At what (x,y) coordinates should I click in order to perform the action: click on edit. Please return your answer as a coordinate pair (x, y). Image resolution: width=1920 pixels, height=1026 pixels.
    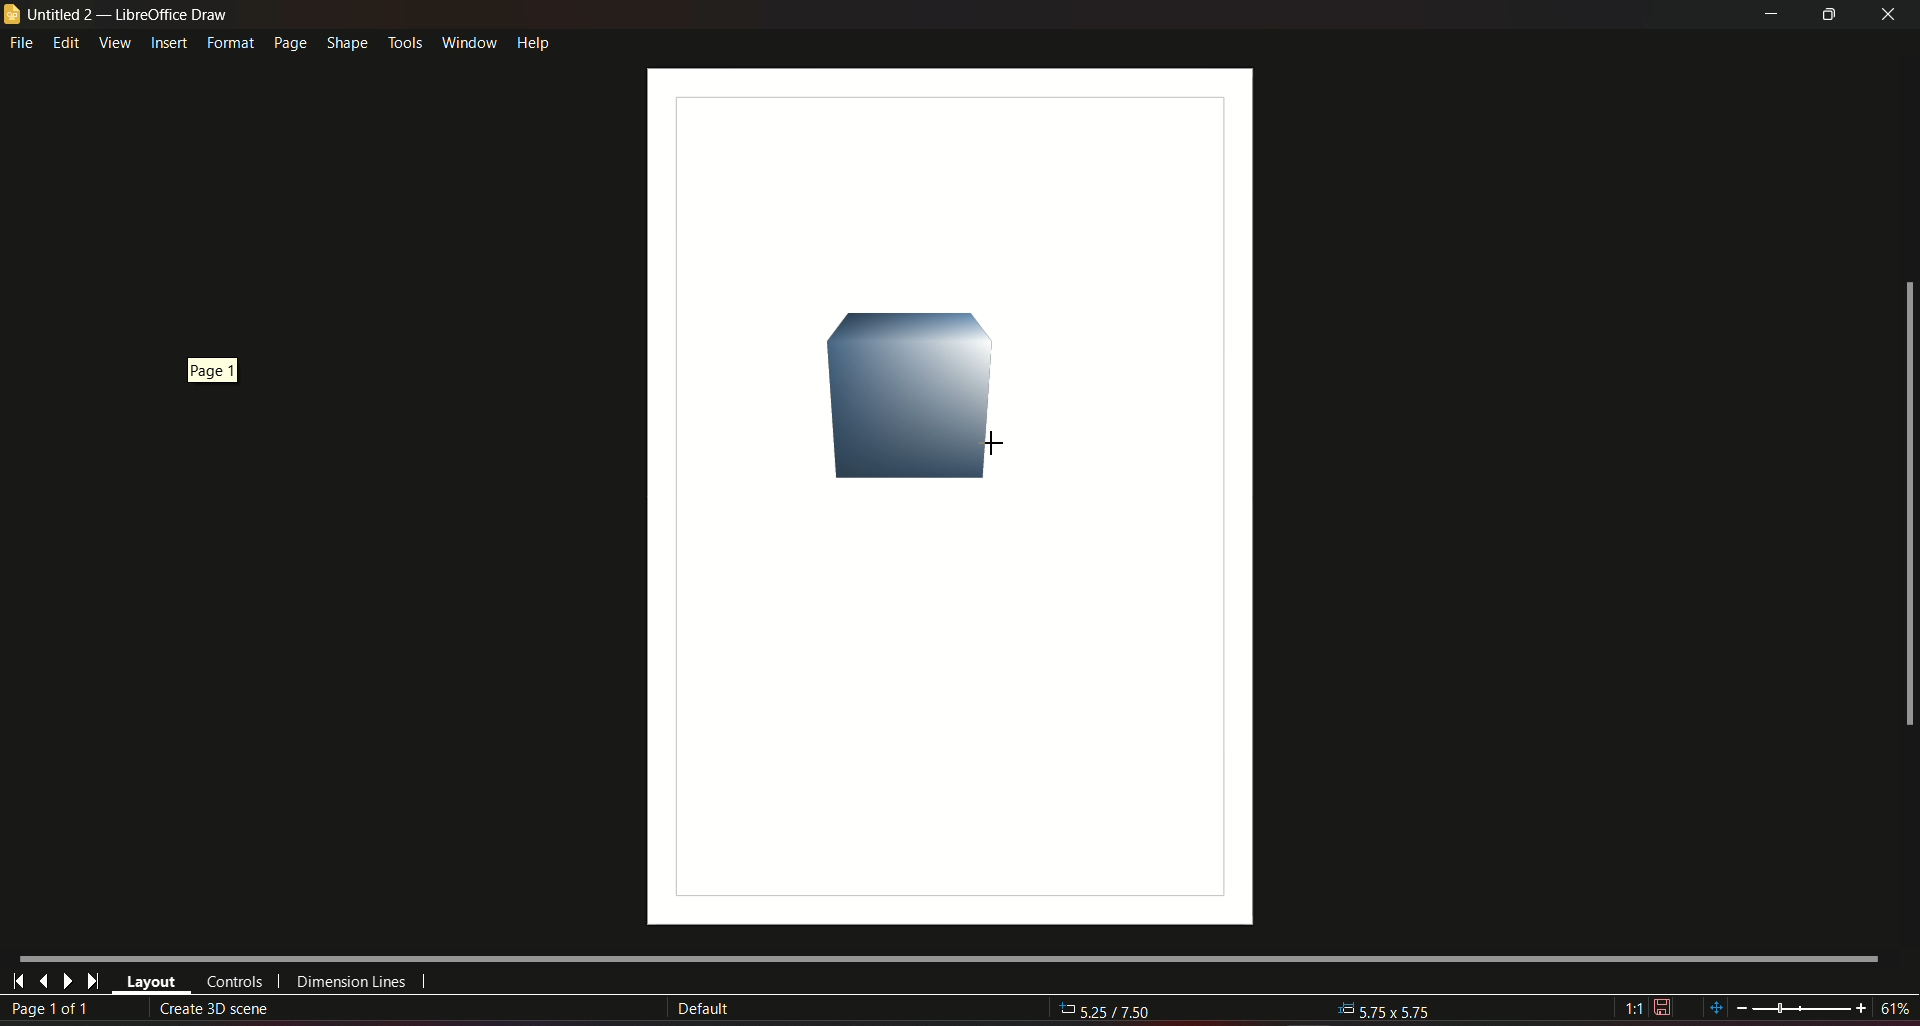
    Looking at the image, I should click on (67, 42).